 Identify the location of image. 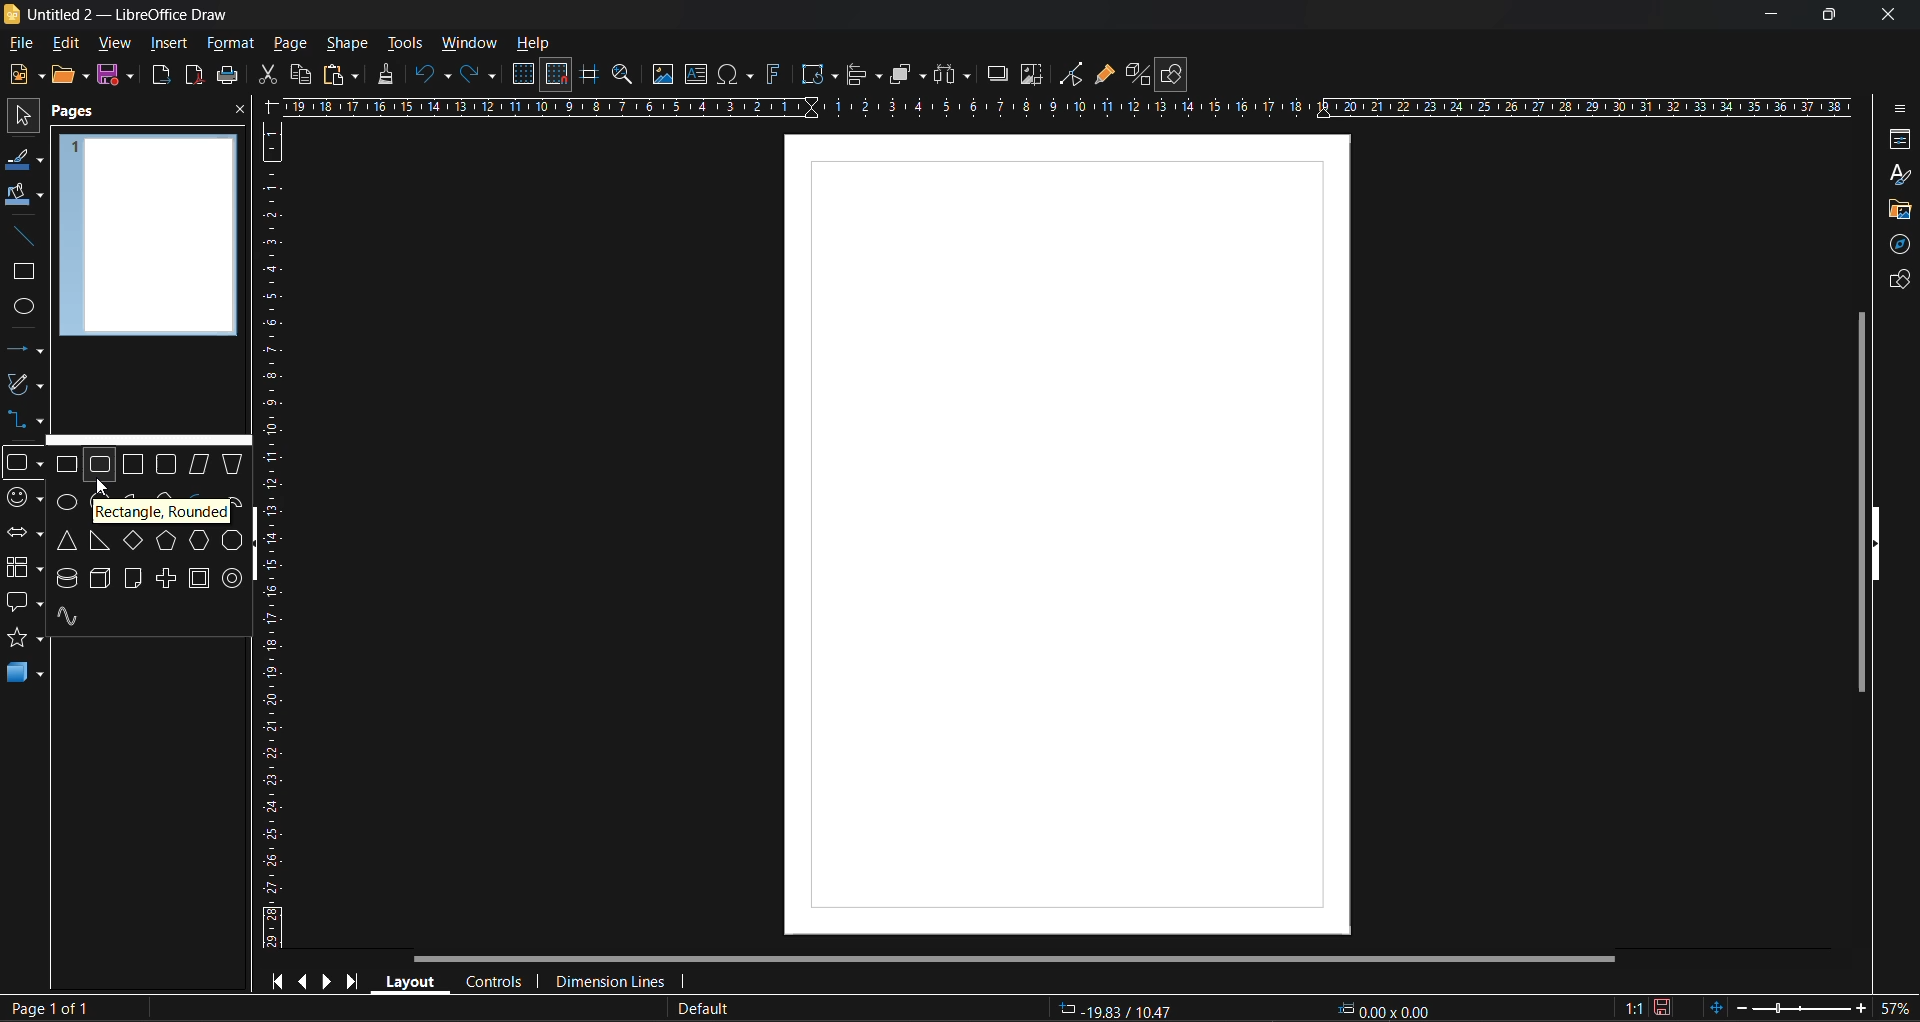
(662, 74).